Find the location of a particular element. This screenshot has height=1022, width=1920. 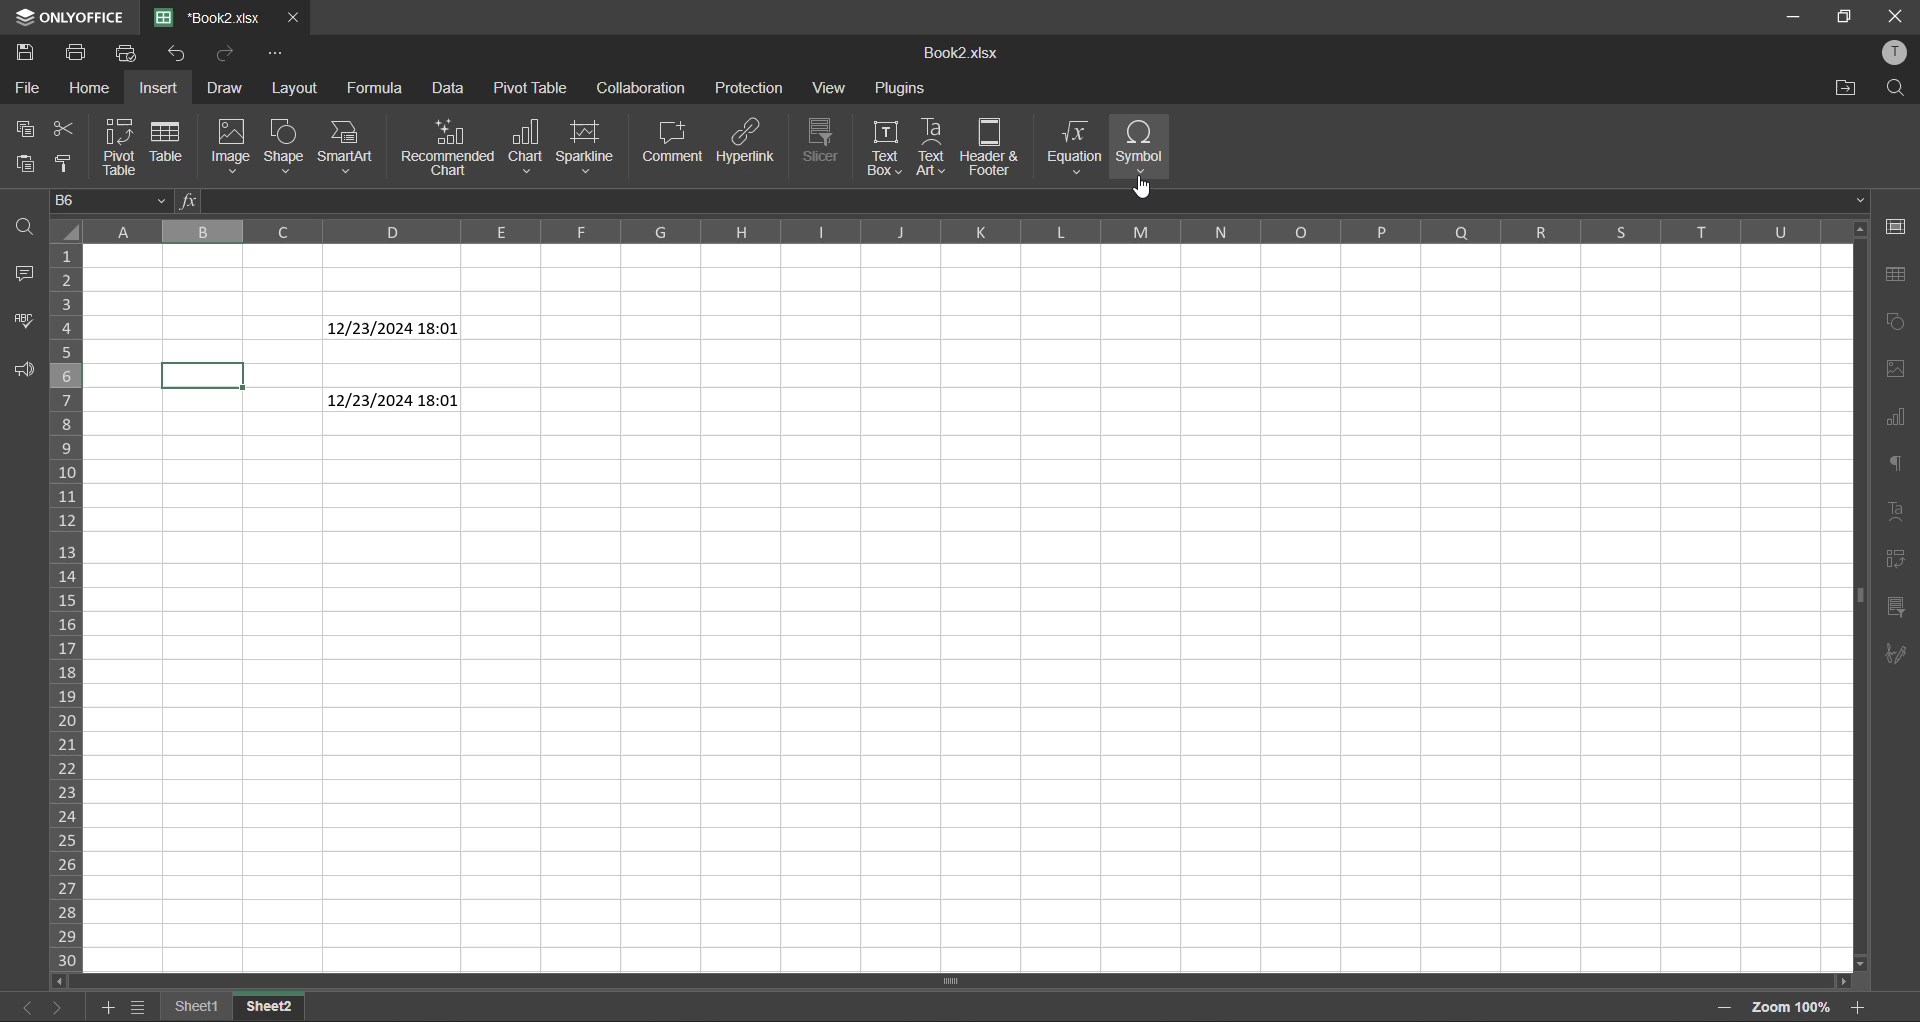

sheet list is located at coordinates (142, 1008).